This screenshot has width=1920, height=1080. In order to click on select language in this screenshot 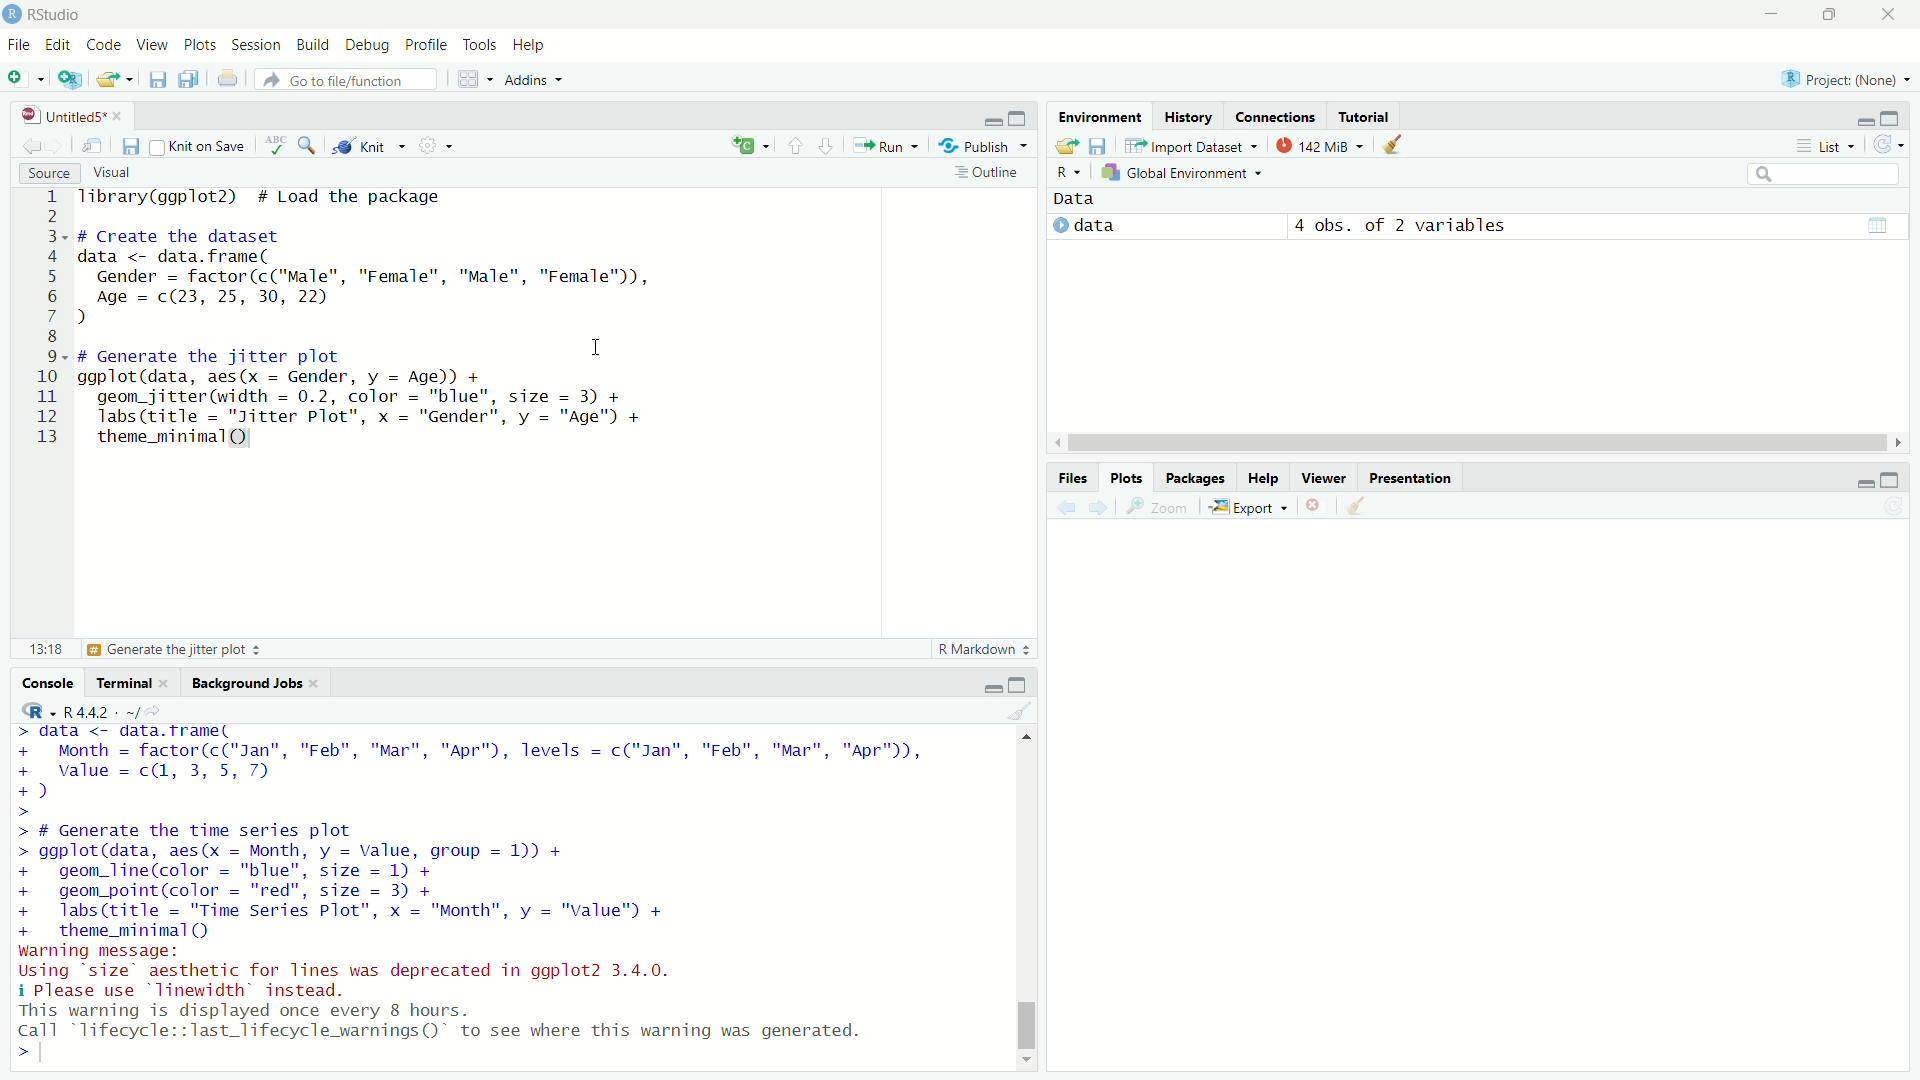, I will do `click(1066, 174)`.